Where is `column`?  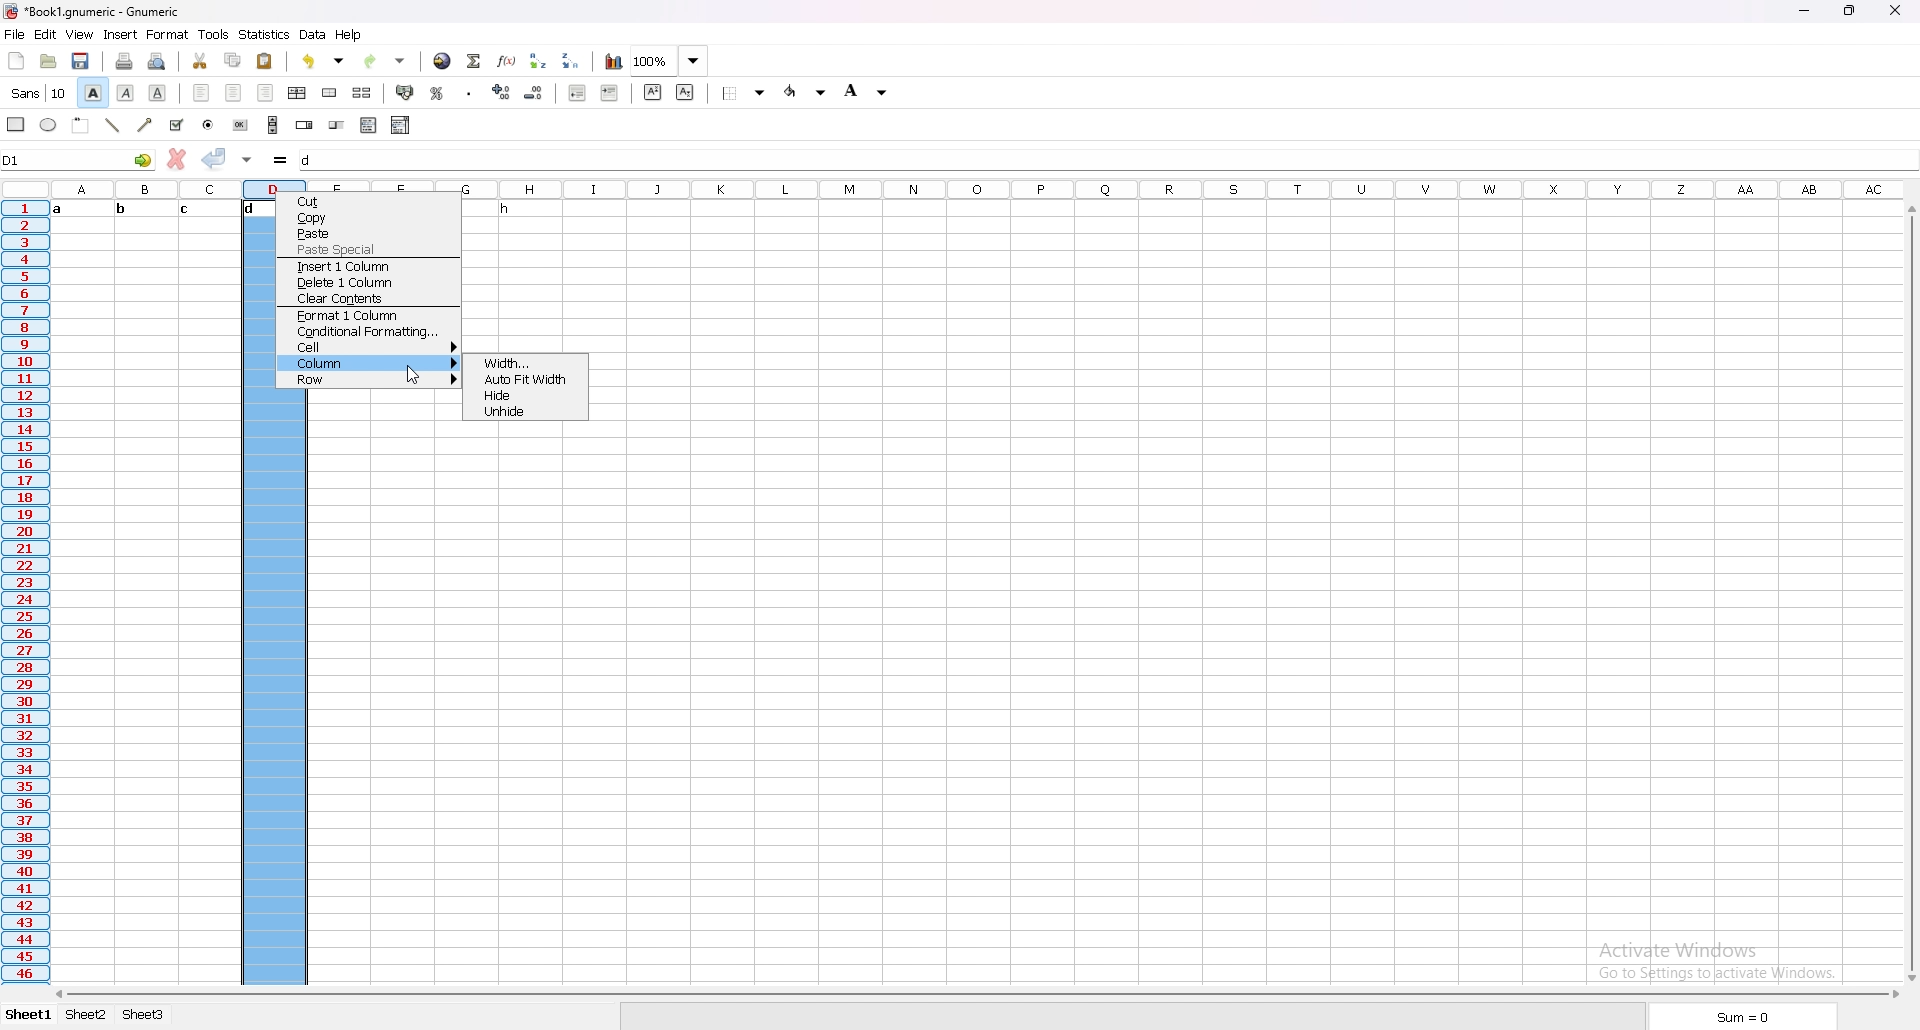 column is located at coordinates (367, 363).